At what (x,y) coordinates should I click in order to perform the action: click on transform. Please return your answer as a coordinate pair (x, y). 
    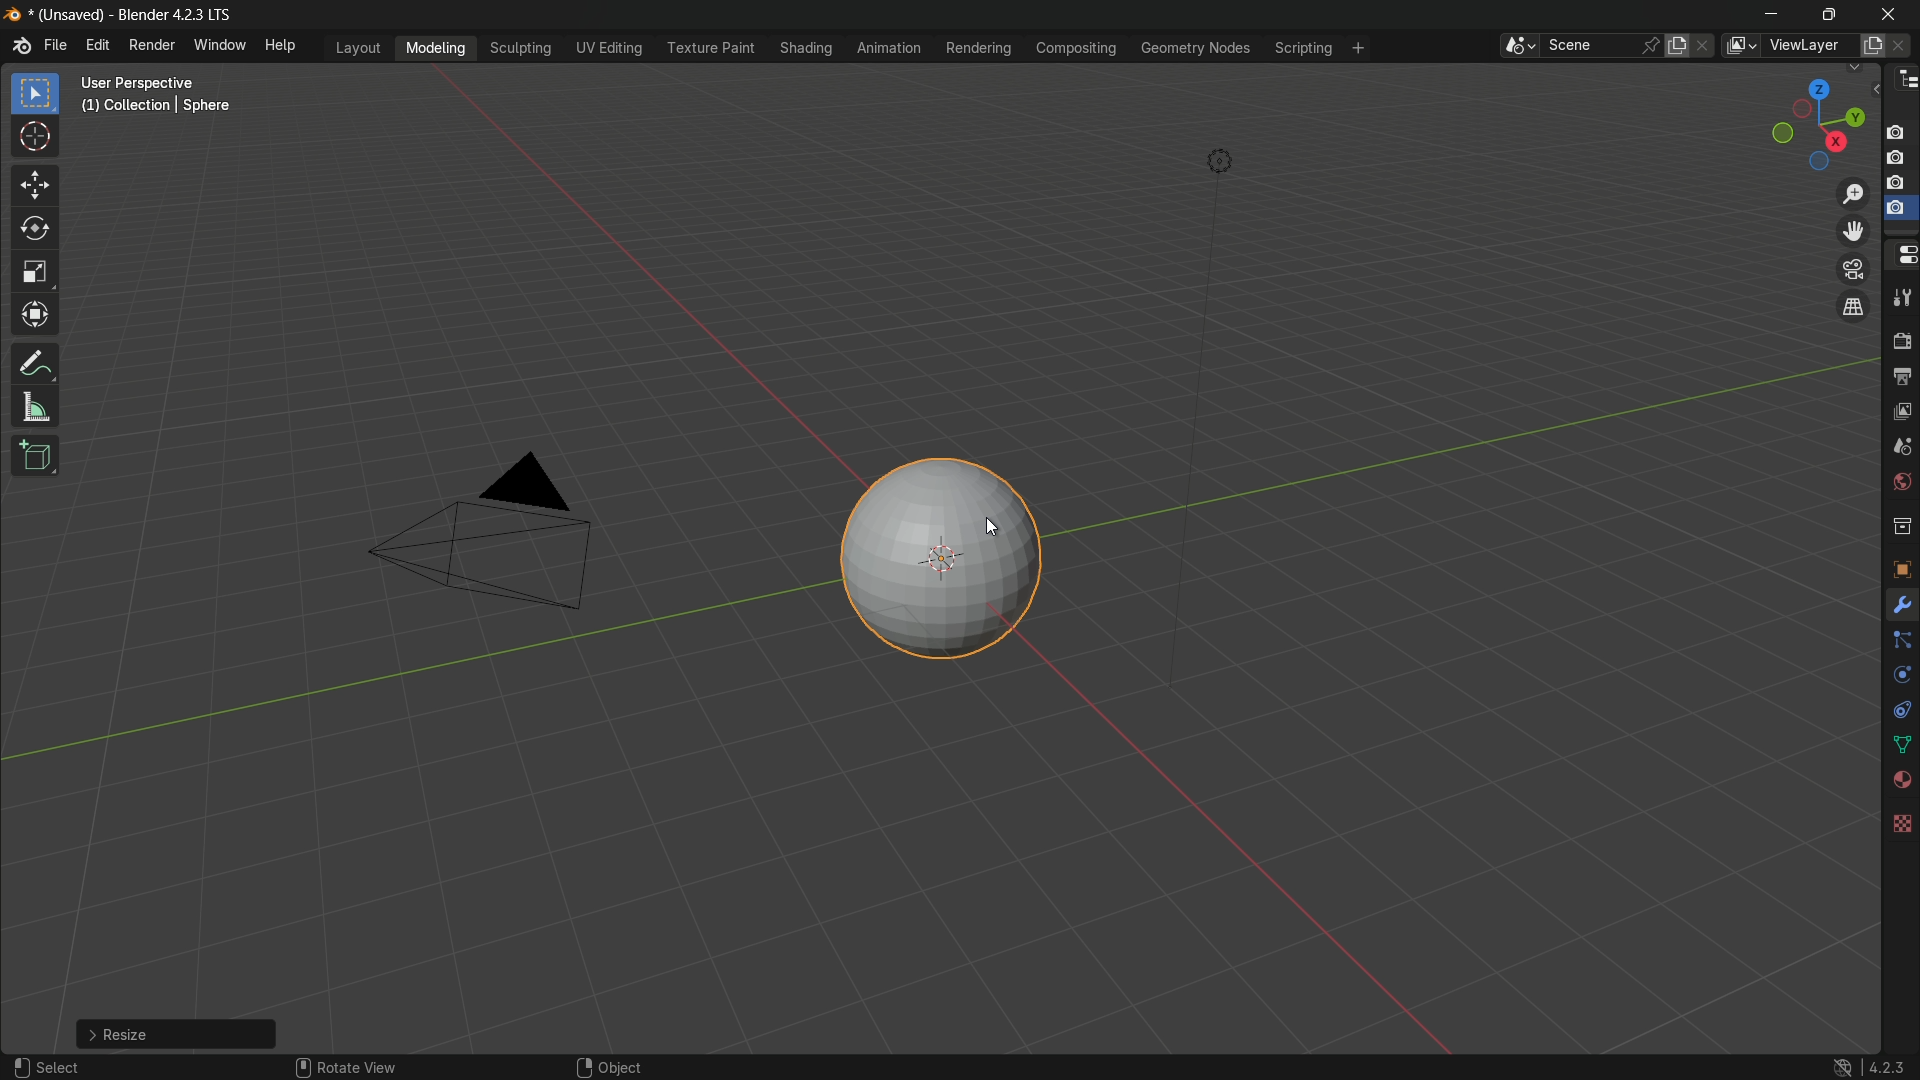
    Looking at the image, I should click on (36, 317).